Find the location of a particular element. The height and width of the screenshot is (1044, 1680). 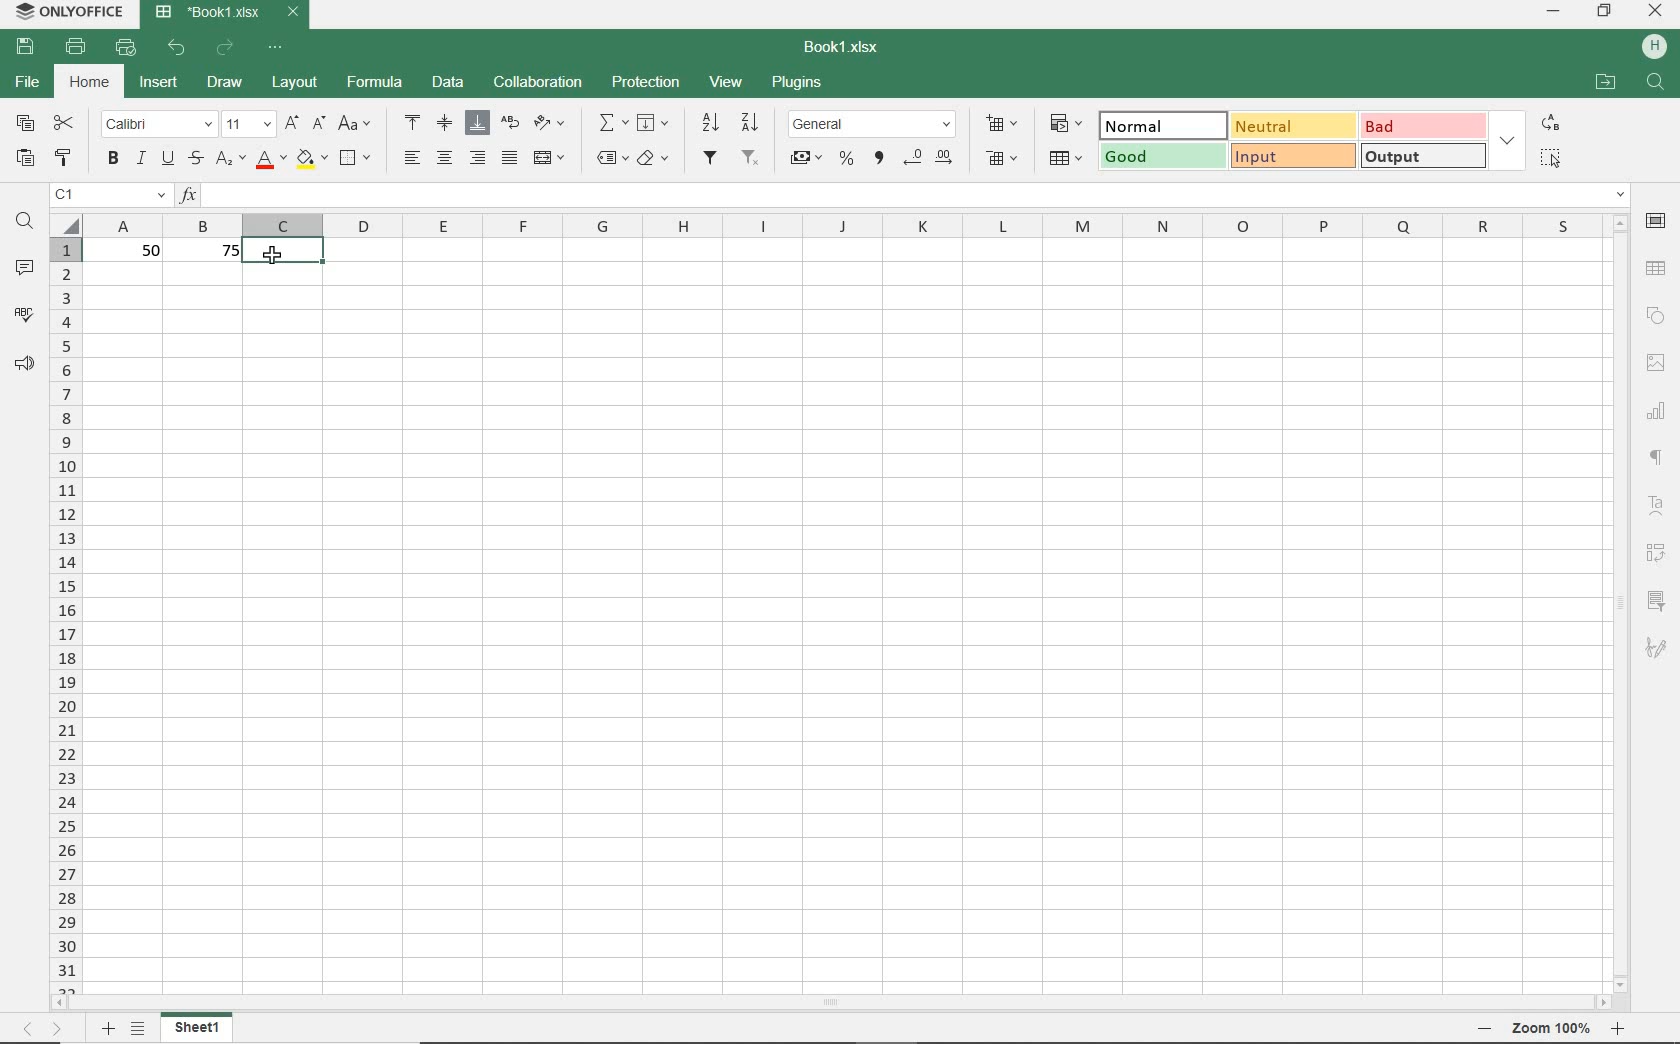

paste is located at coordinates (24, 158).